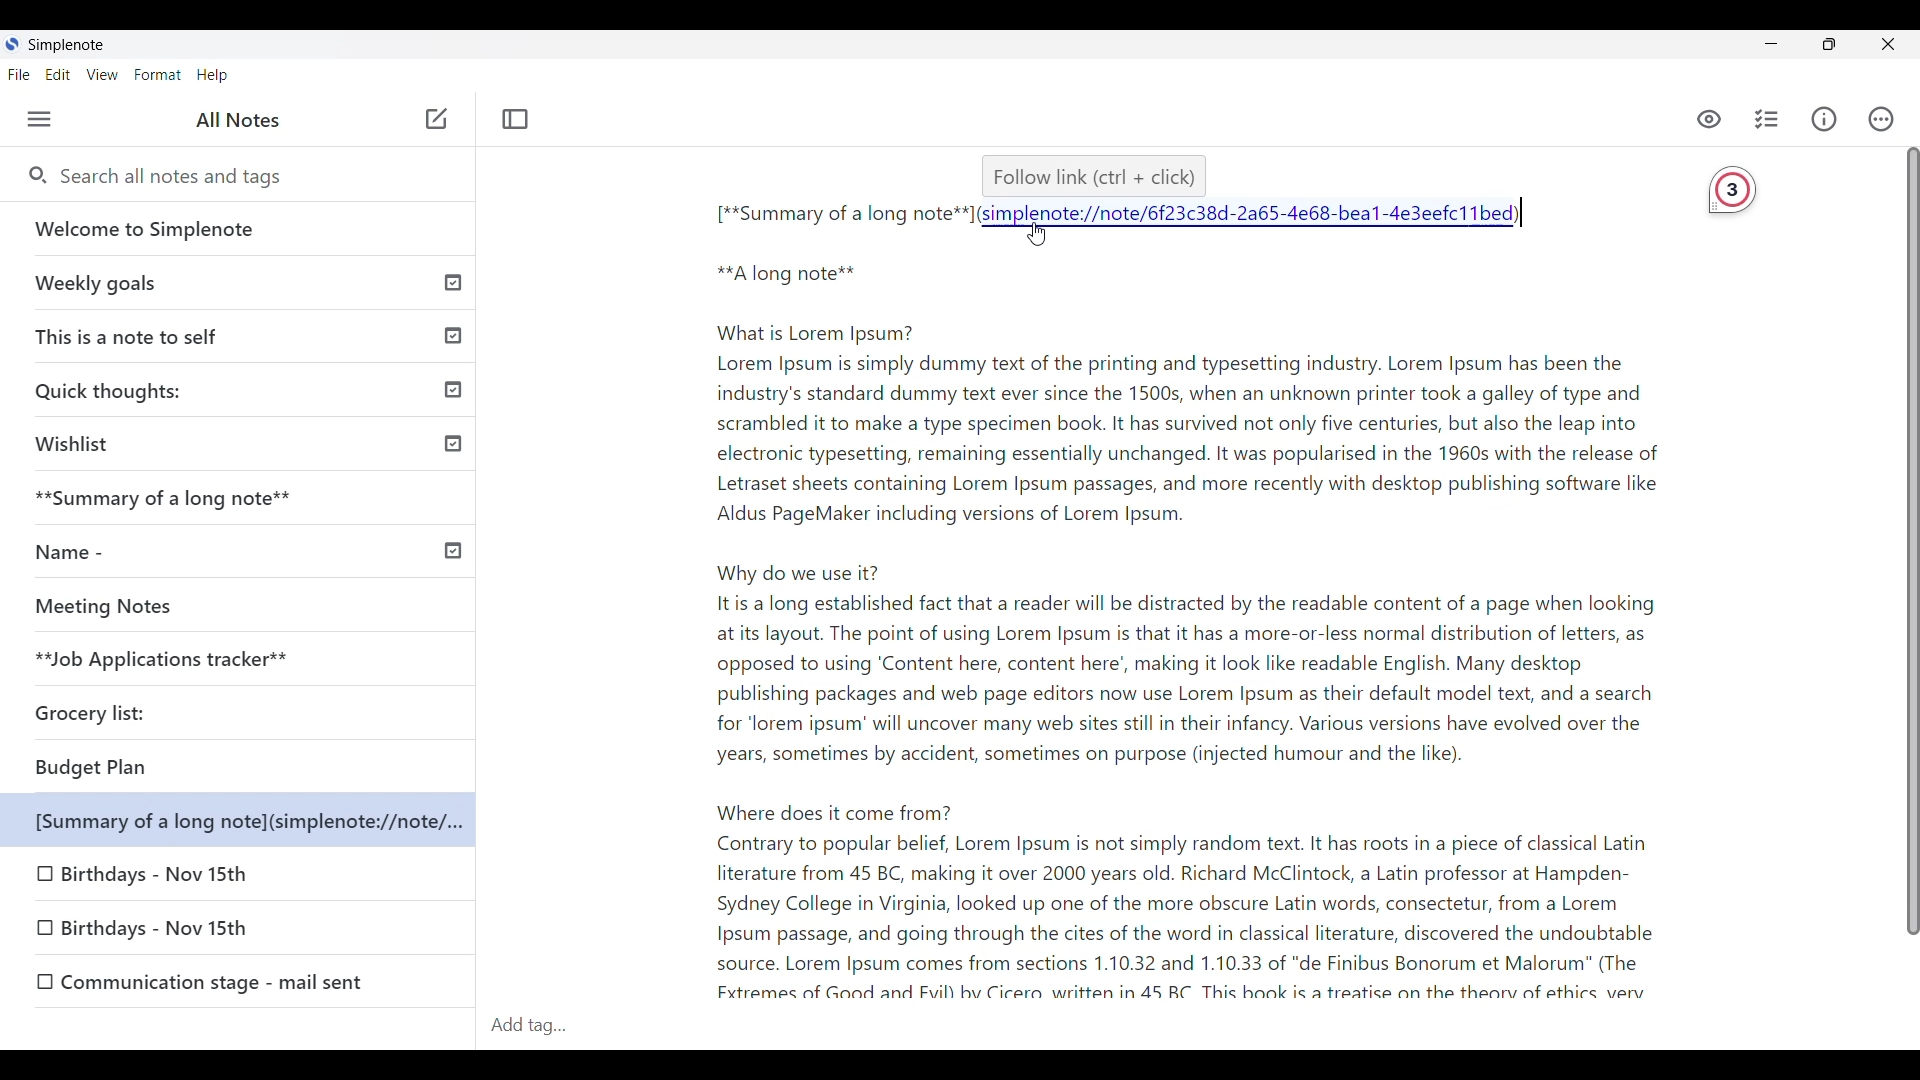 This screenshot has height=1080, width=1920. What do you see at coordinates (242, 442) in the screenshot?
I see `Wishlist` at bounding box center [242, 442].